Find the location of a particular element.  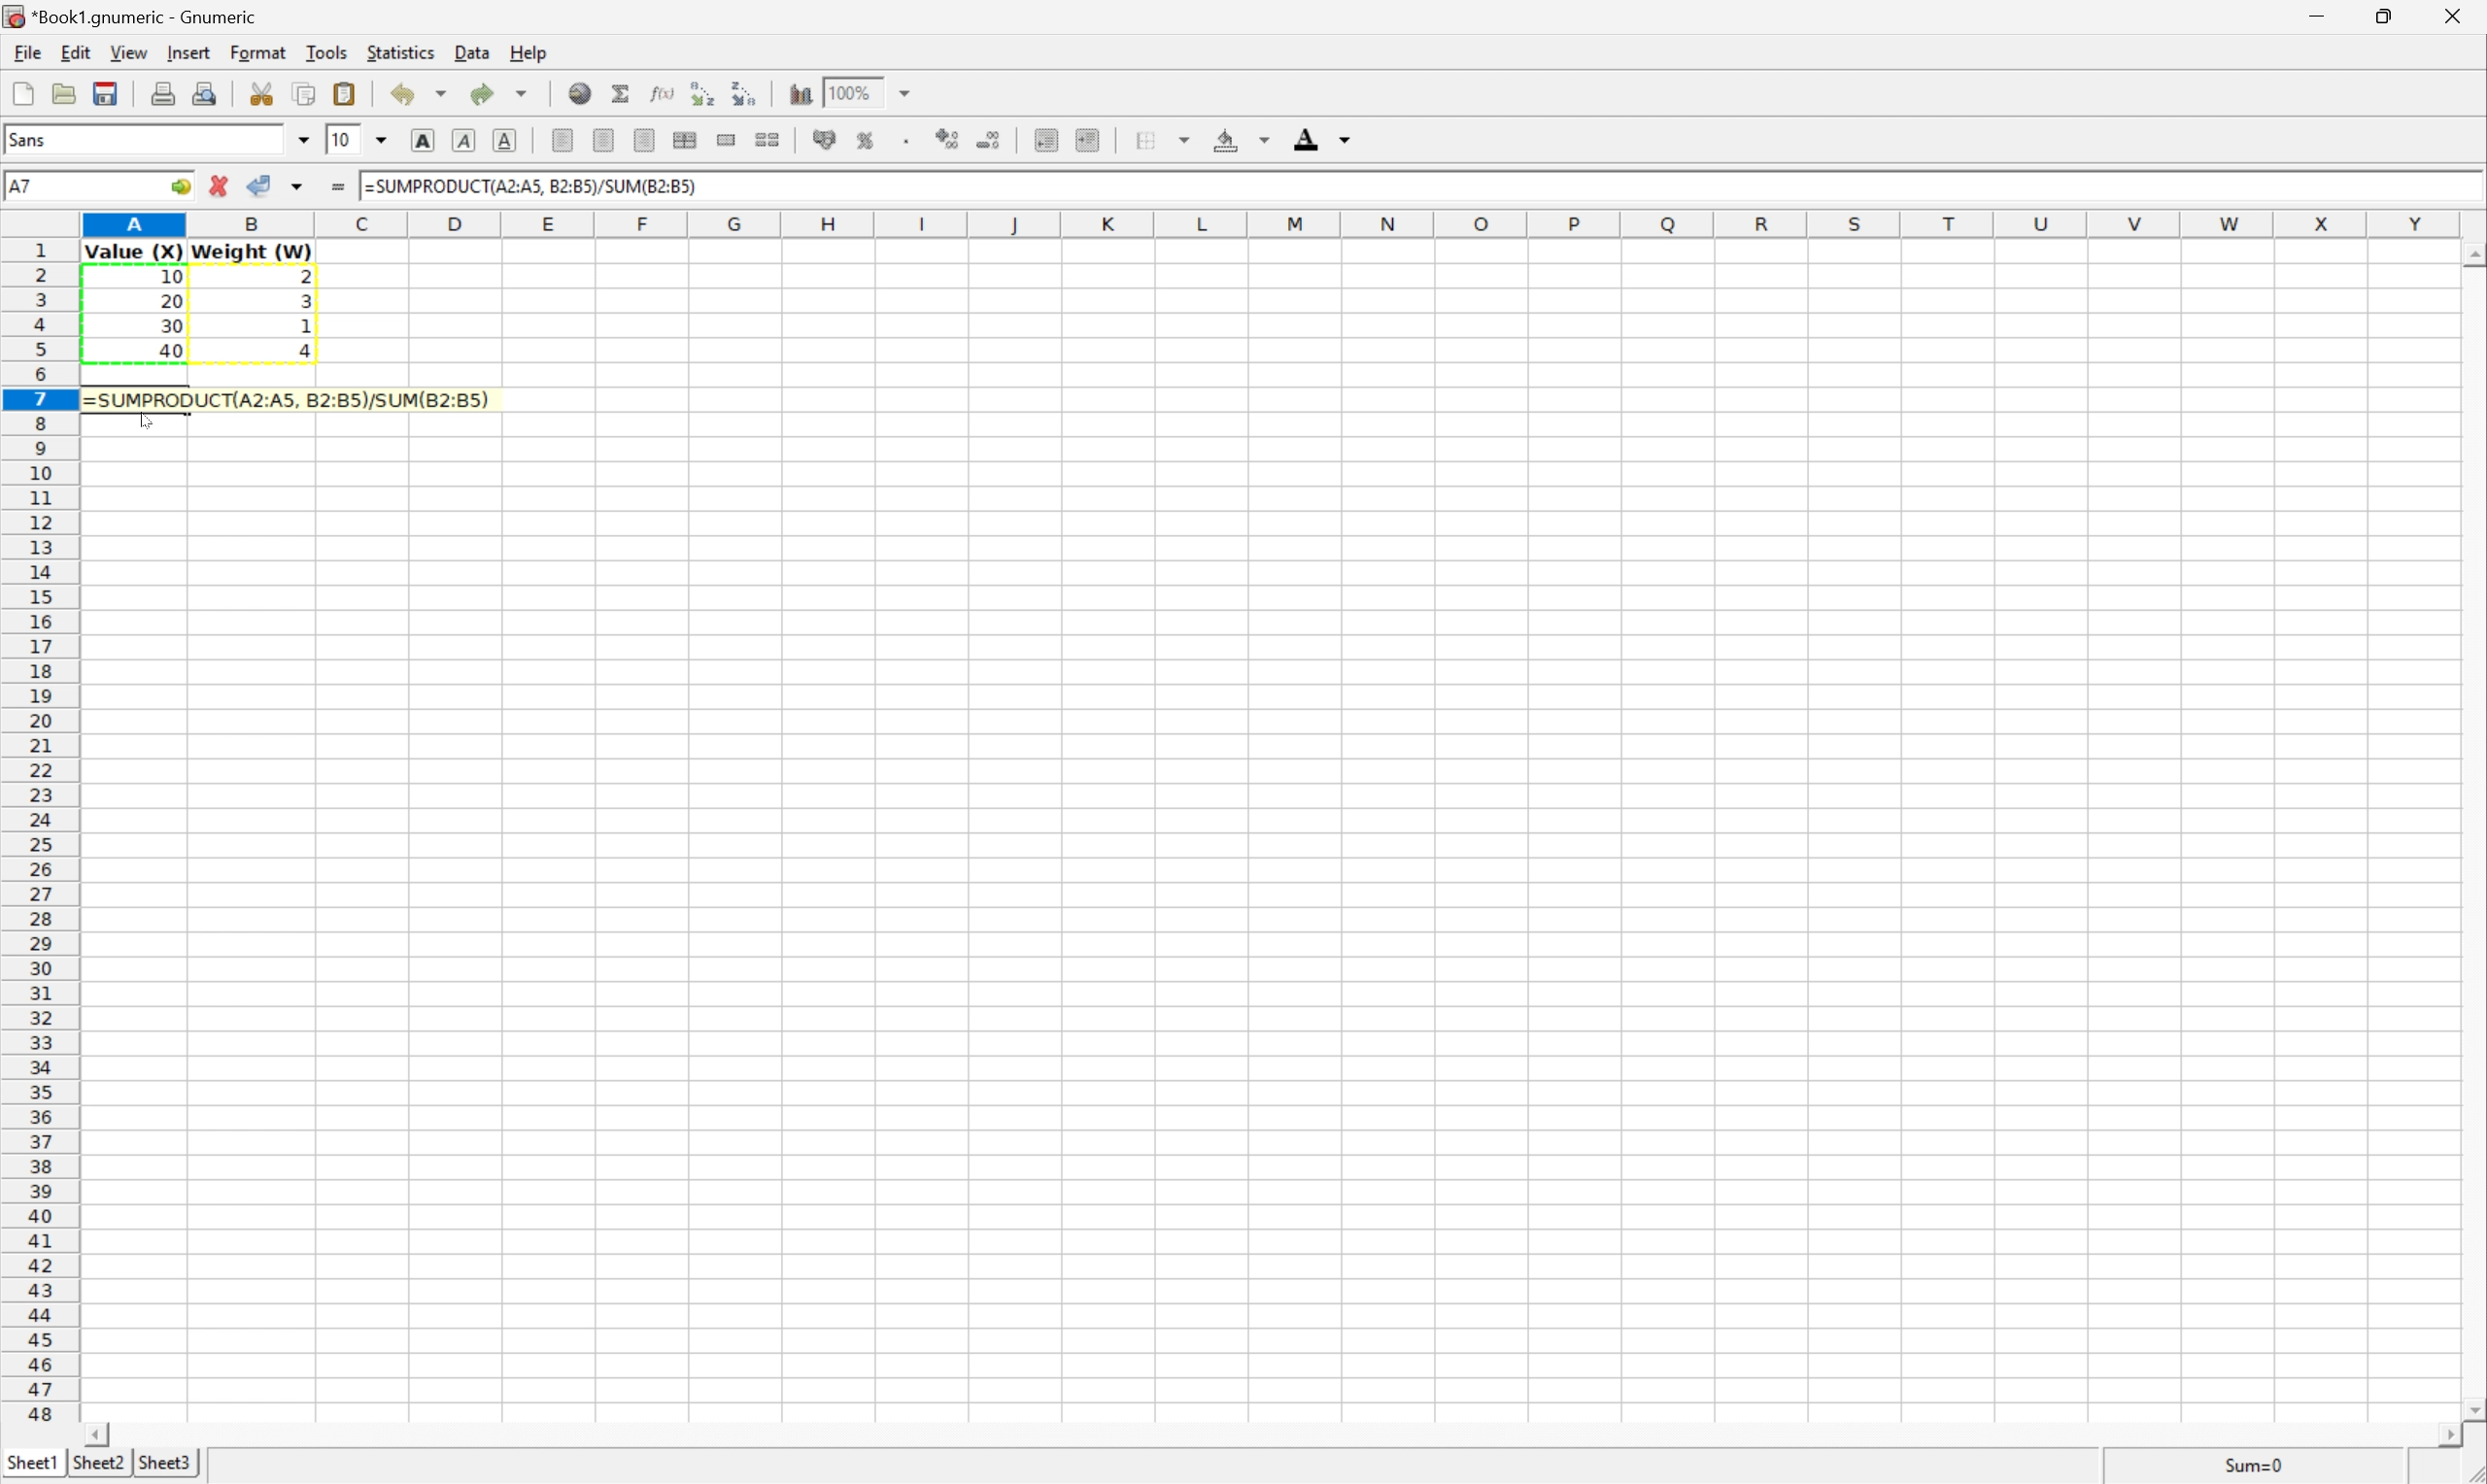

Split merged ranges of cells is located at coordinates (771, 141).